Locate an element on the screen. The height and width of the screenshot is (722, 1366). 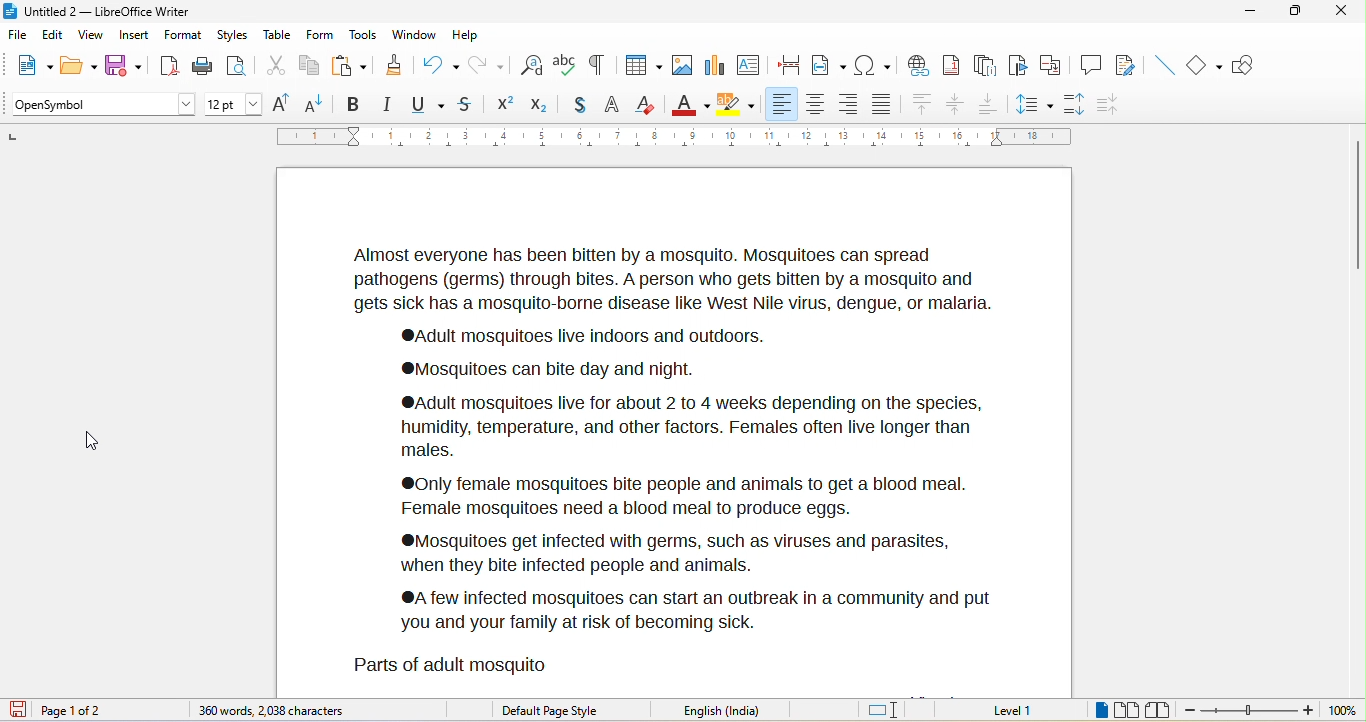
page break is located at coordinates (787, 63).